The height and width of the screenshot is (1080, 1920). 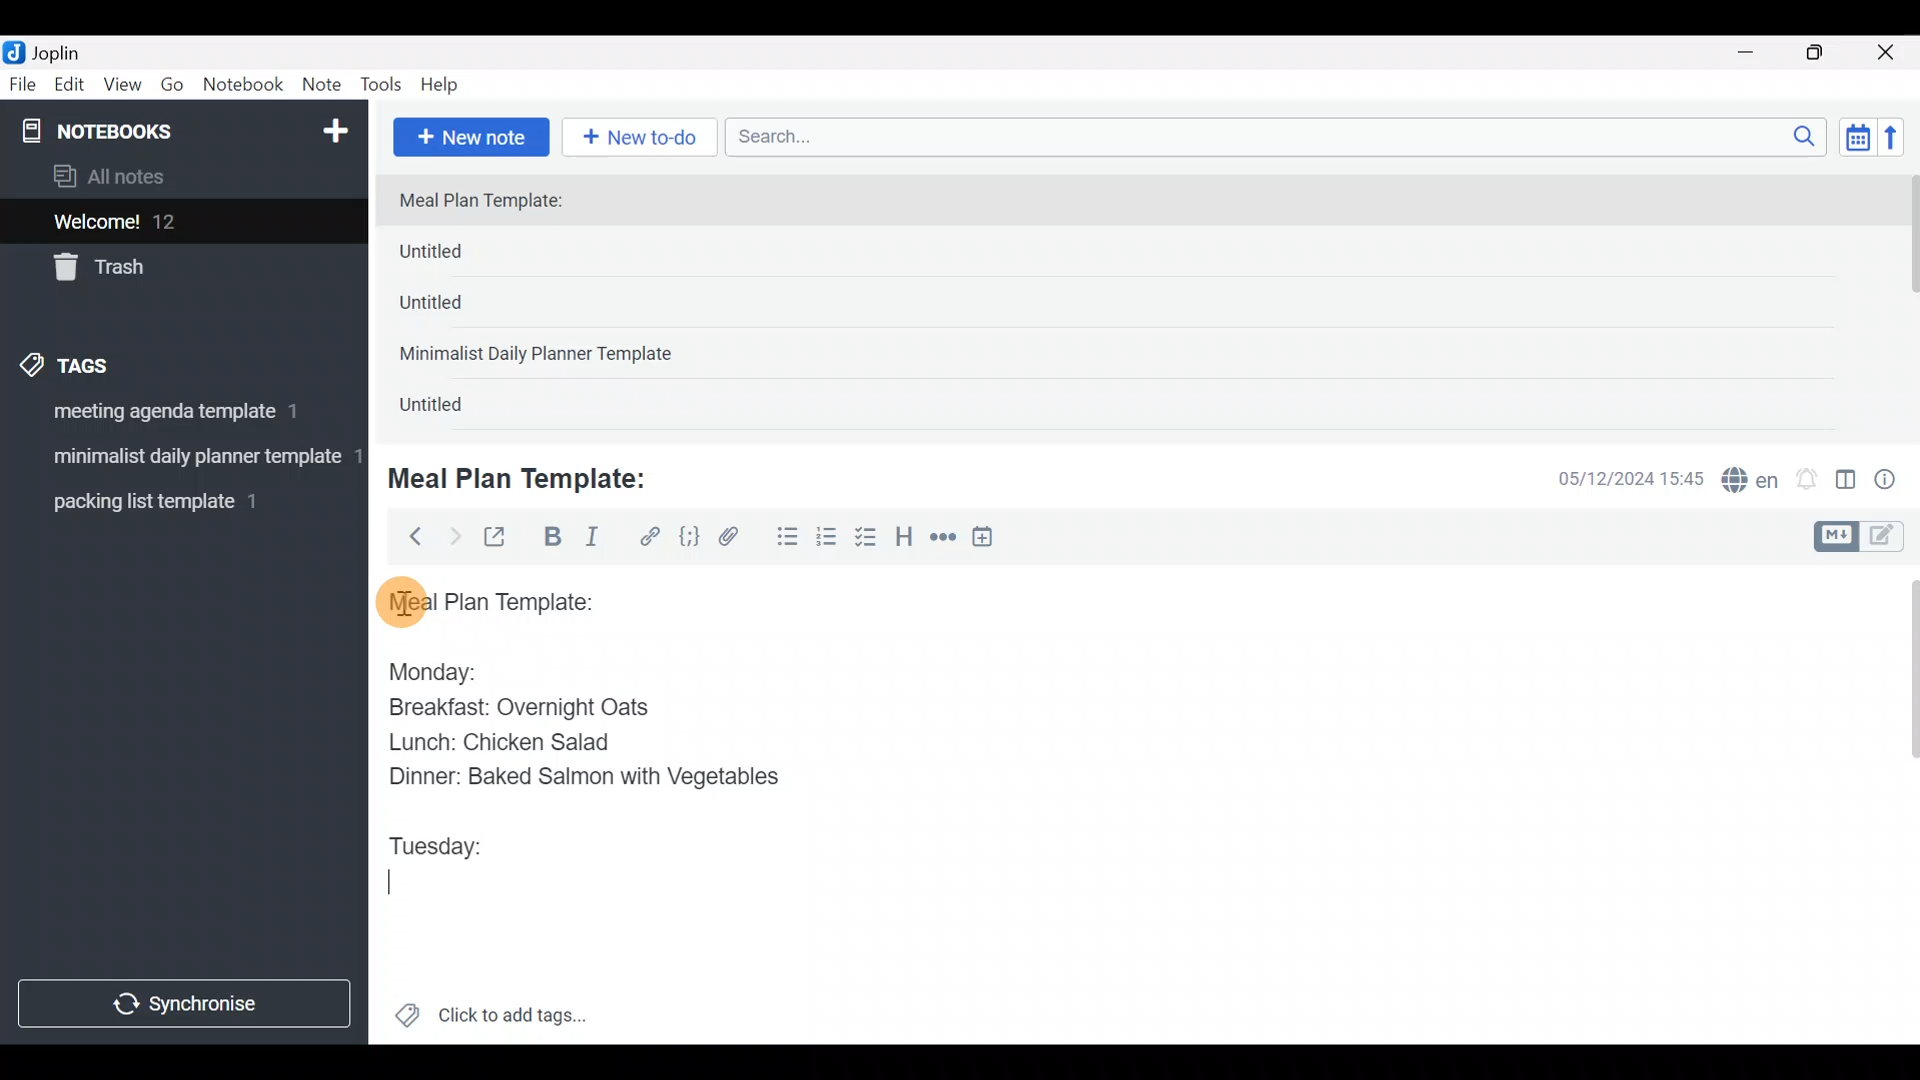 What do you see at coordinates (69, 50) in the screenshot?
I see `Joplin` at bounding box center [69, 50].